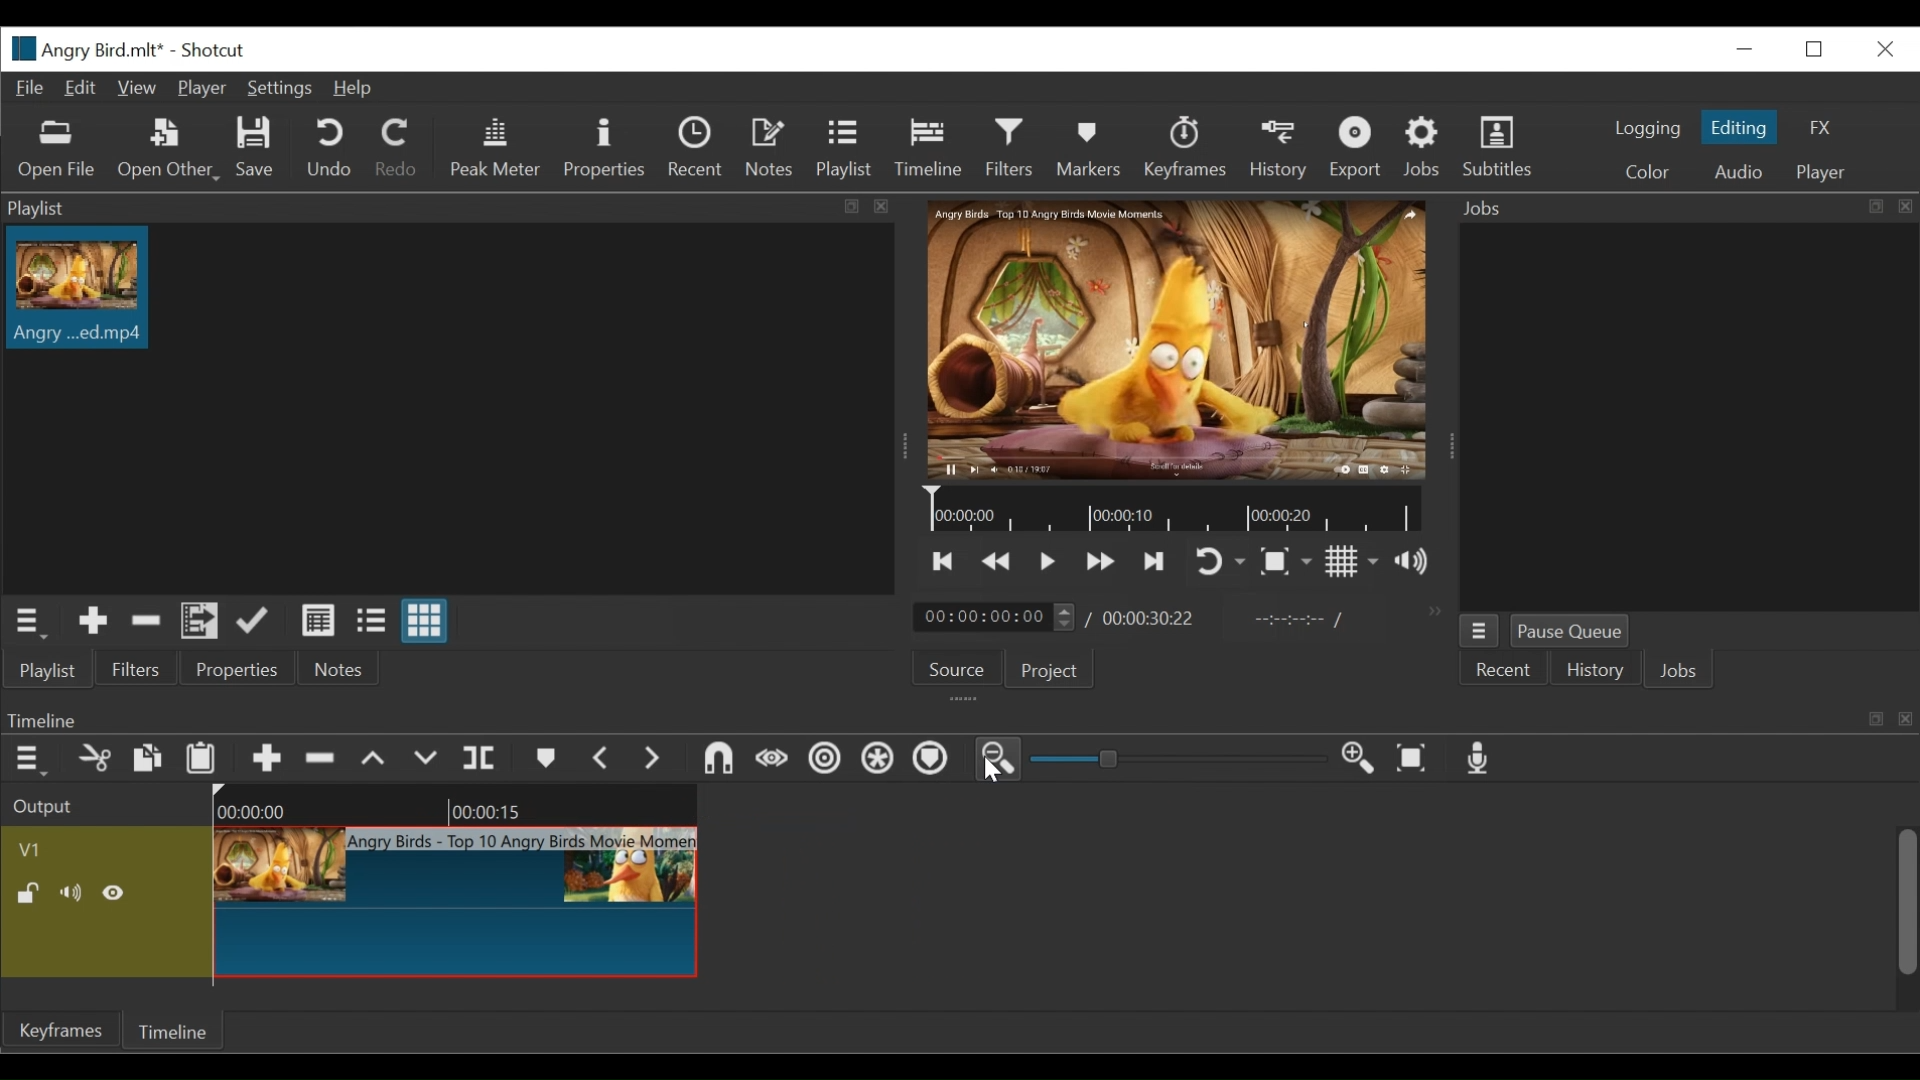 The image size is (1920, 1080). What do you see at coordinates (425, 622) in the screenshot?
I see `View as icons` at bounding box center [425, 622].